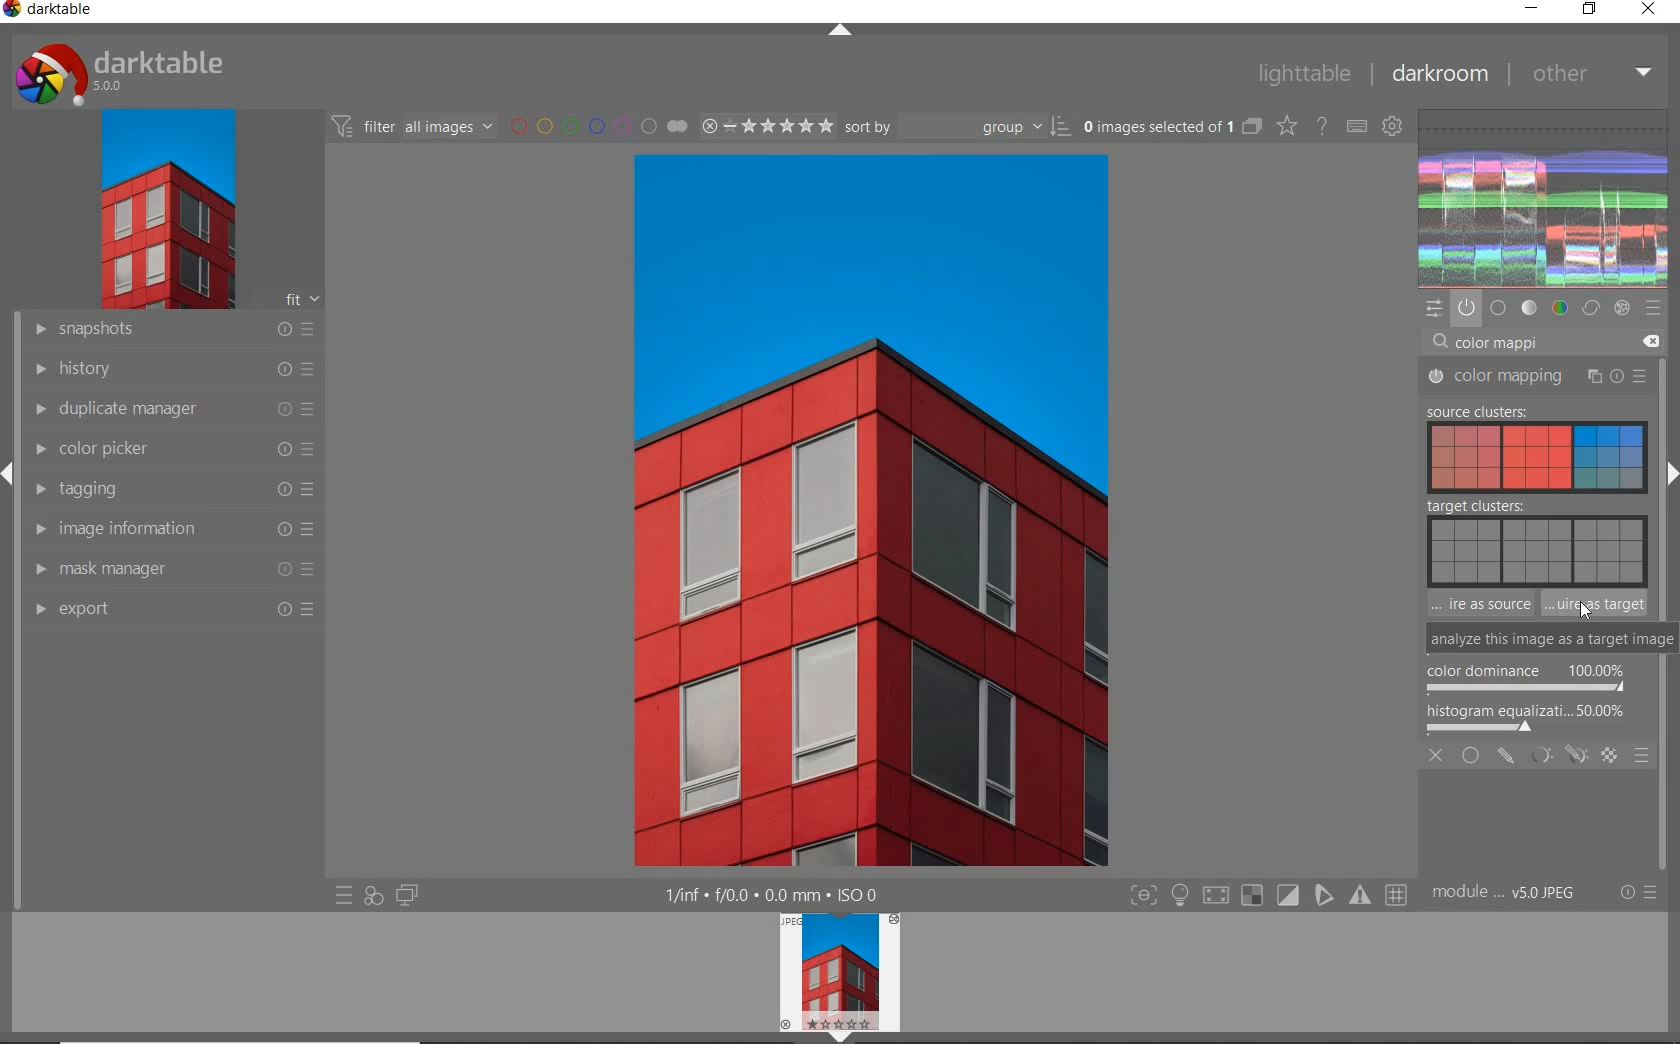 This screenshot has width=1680, height=1044. I want to click on CURSOR POSITION, so click(1474, 609).